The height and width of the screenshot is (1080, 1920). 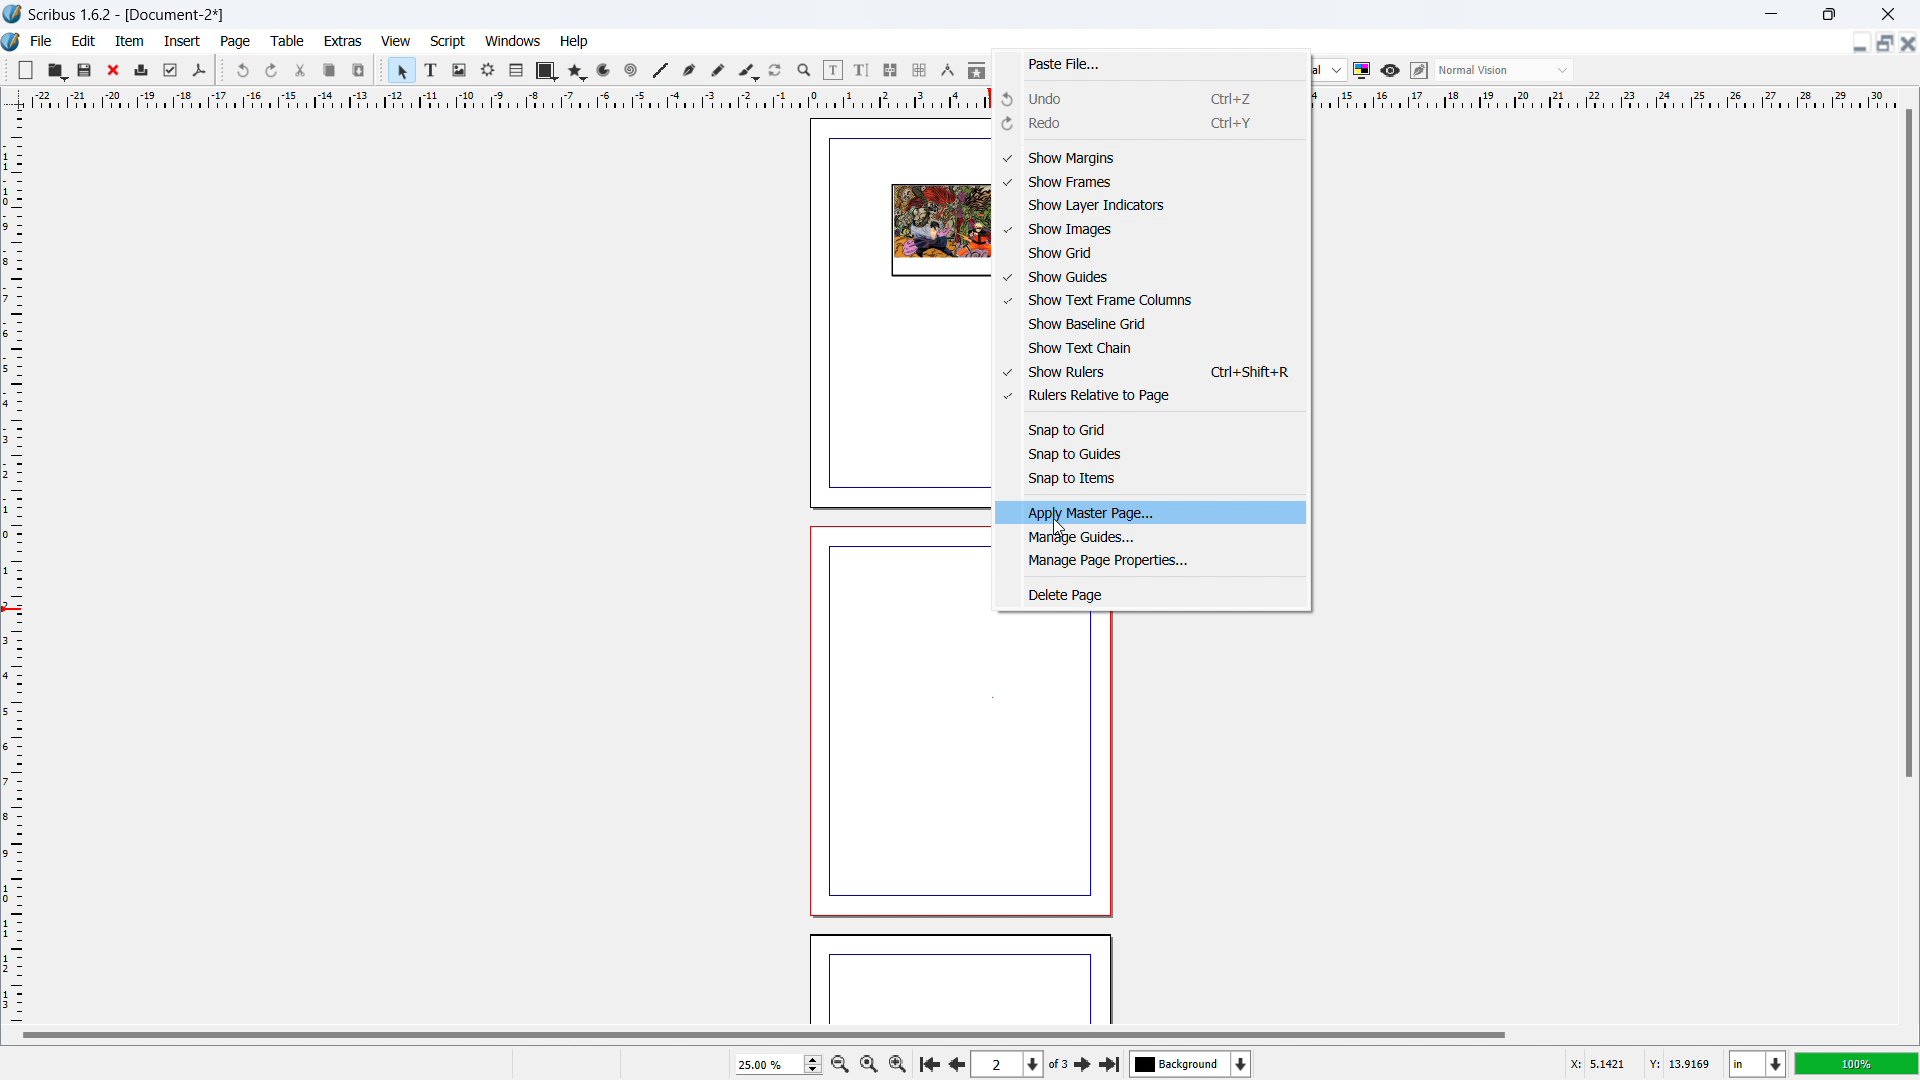 I want to click on save as pdf, so click(x=198, y=71).